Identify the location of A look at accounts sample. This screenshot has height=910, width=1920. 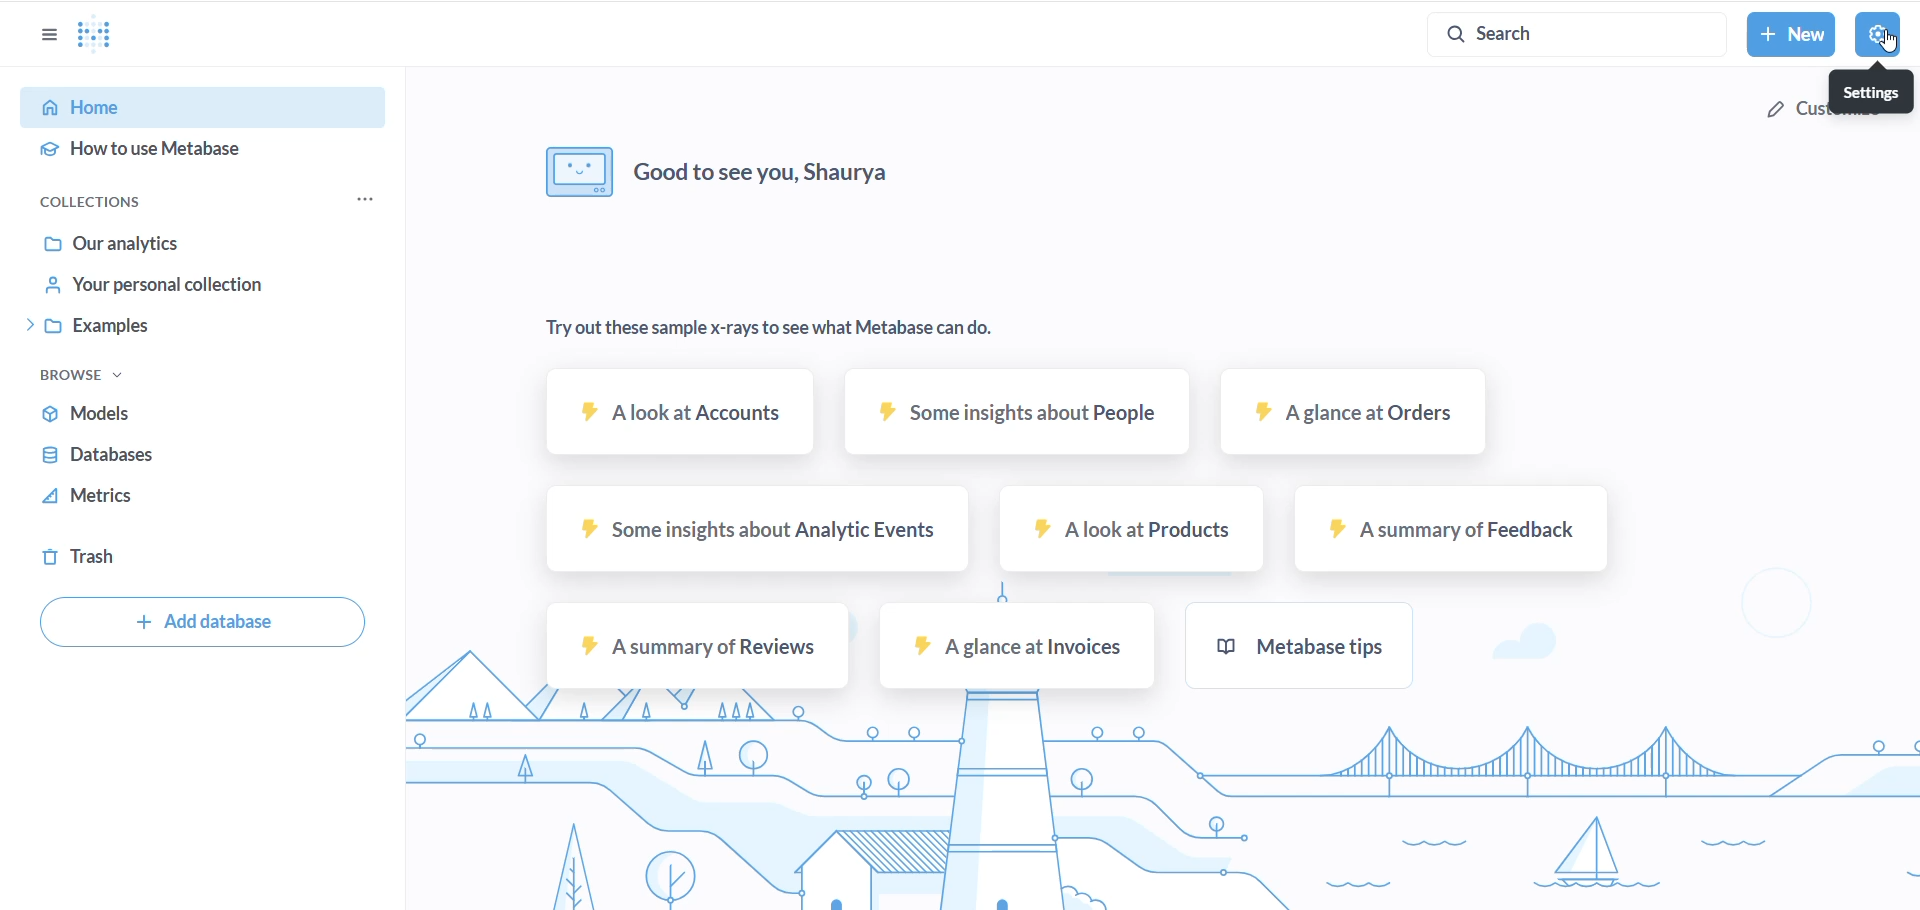
(675, 415).